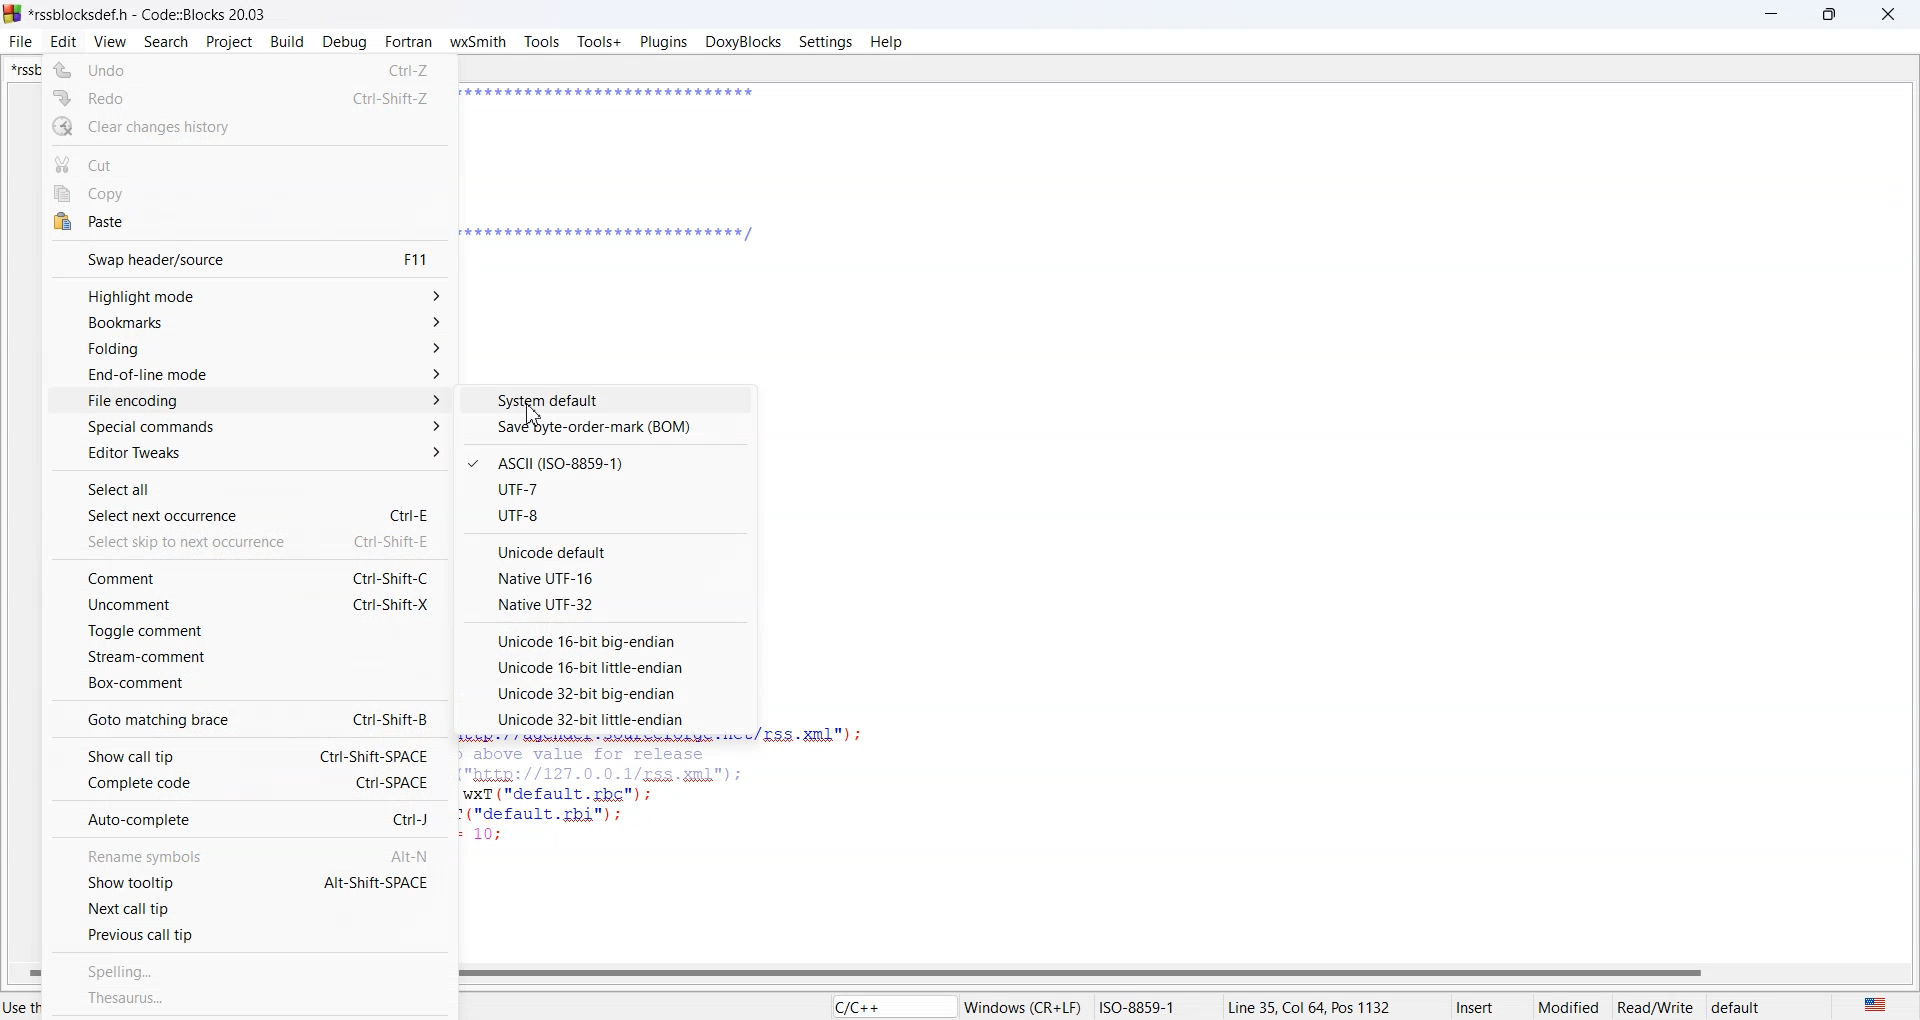 This screenshot has width=1920, height=1020. Describe the element at coordinates (250, 97) in the screenshot. I see `Redo` at that location.